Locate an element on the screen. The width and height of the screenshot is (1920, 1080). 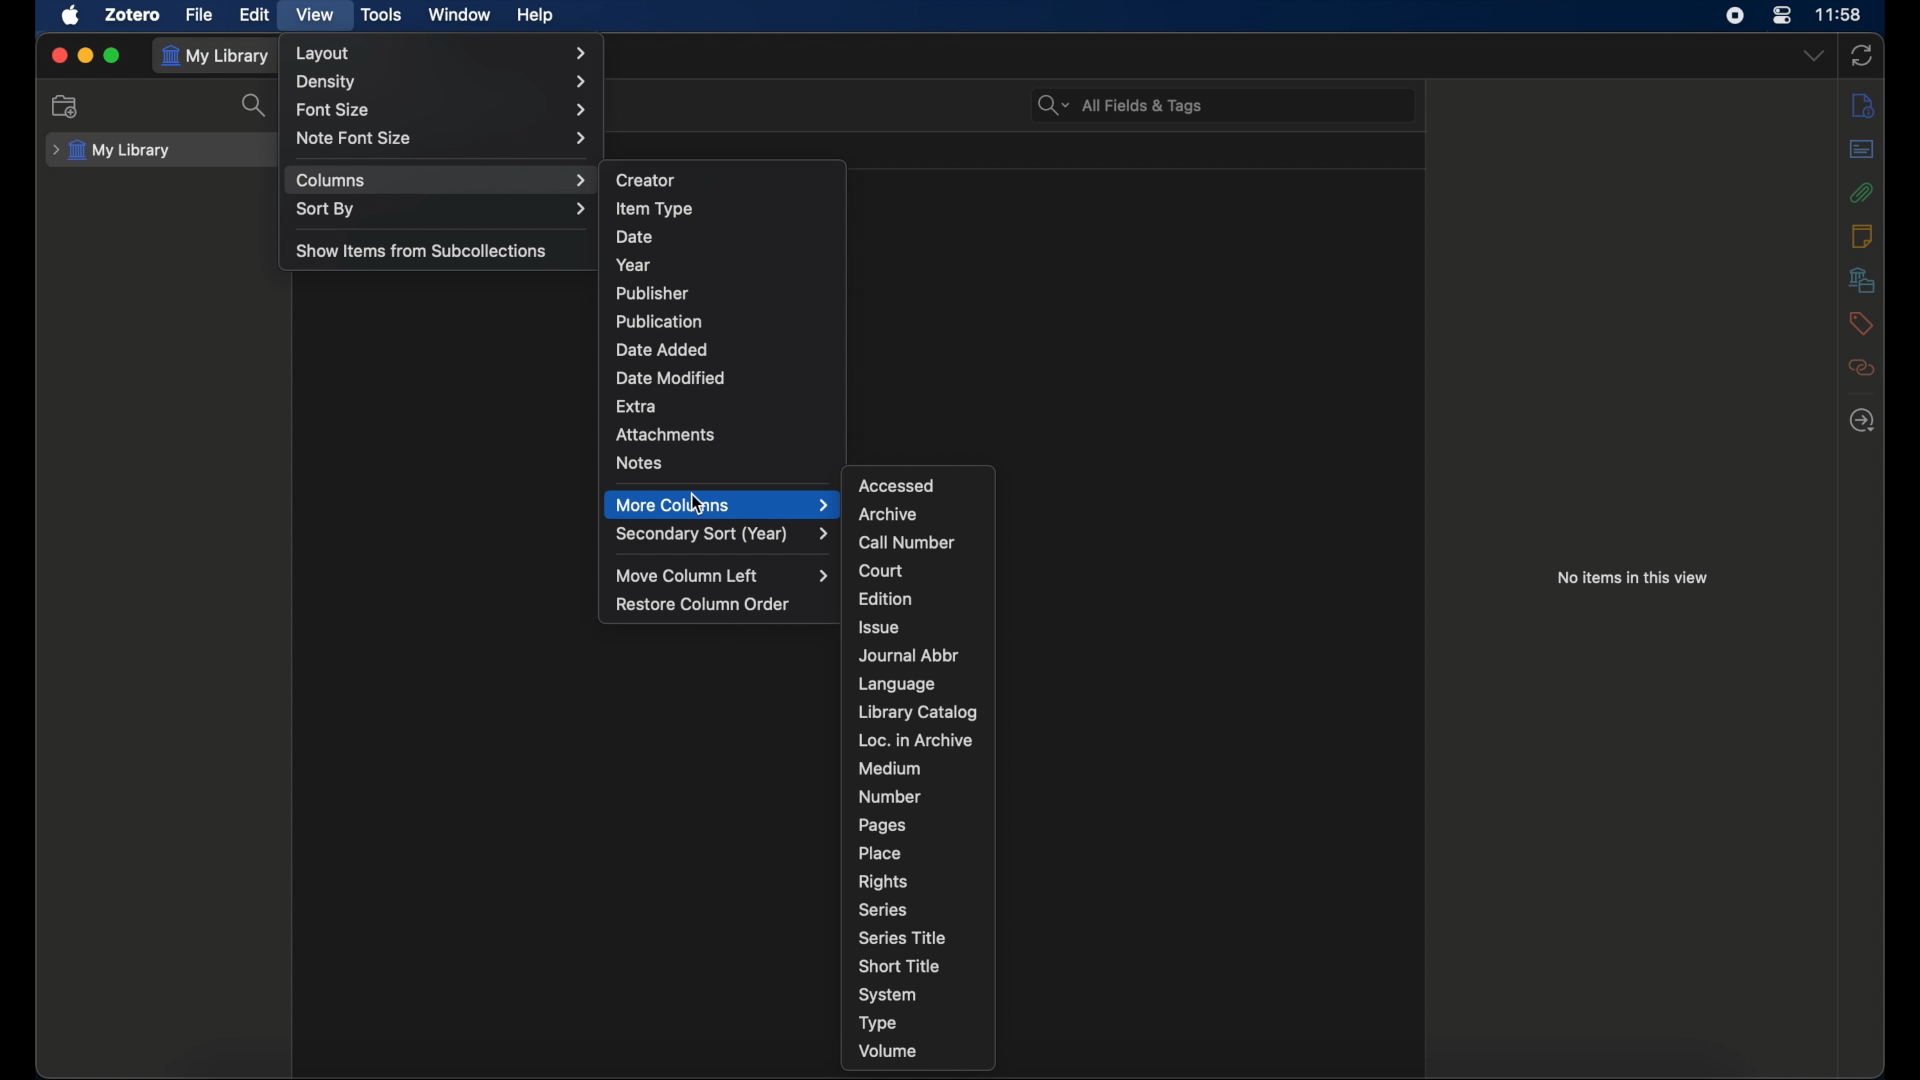
layout is located at coordinates (443, 53).